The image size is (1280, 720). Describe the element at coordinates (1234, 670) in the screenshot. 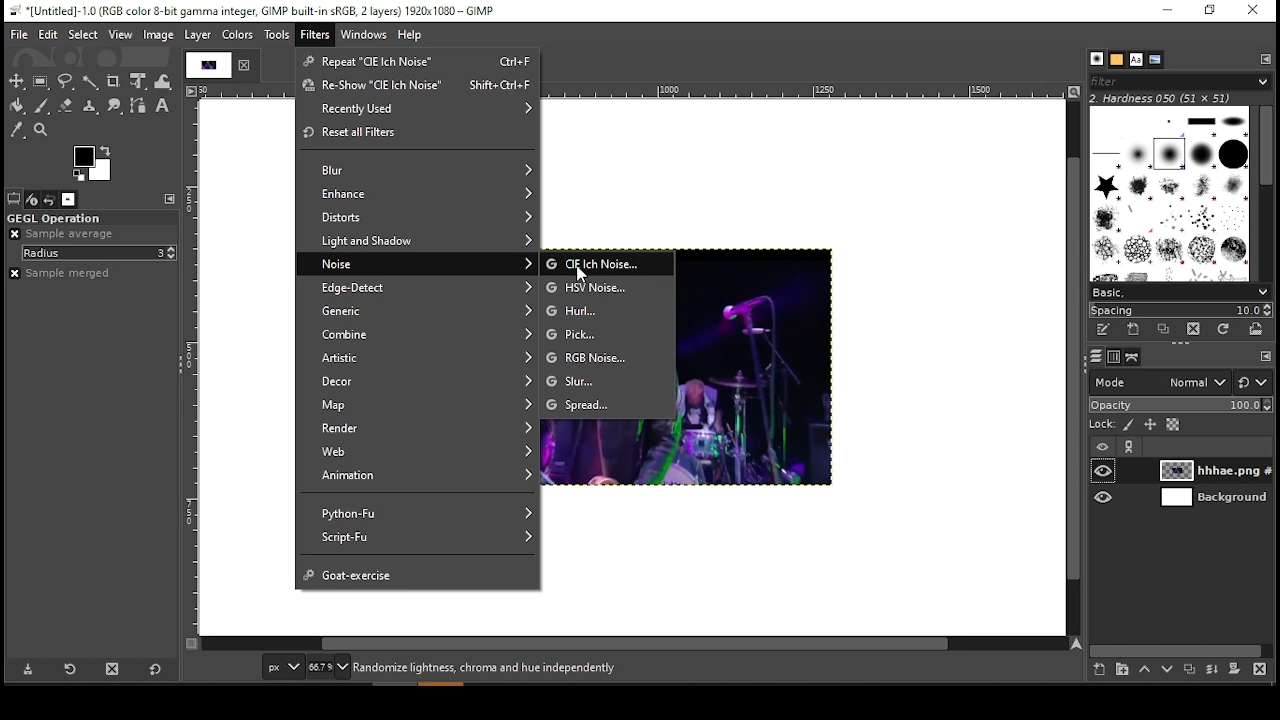

I see `add a mask` at that location.